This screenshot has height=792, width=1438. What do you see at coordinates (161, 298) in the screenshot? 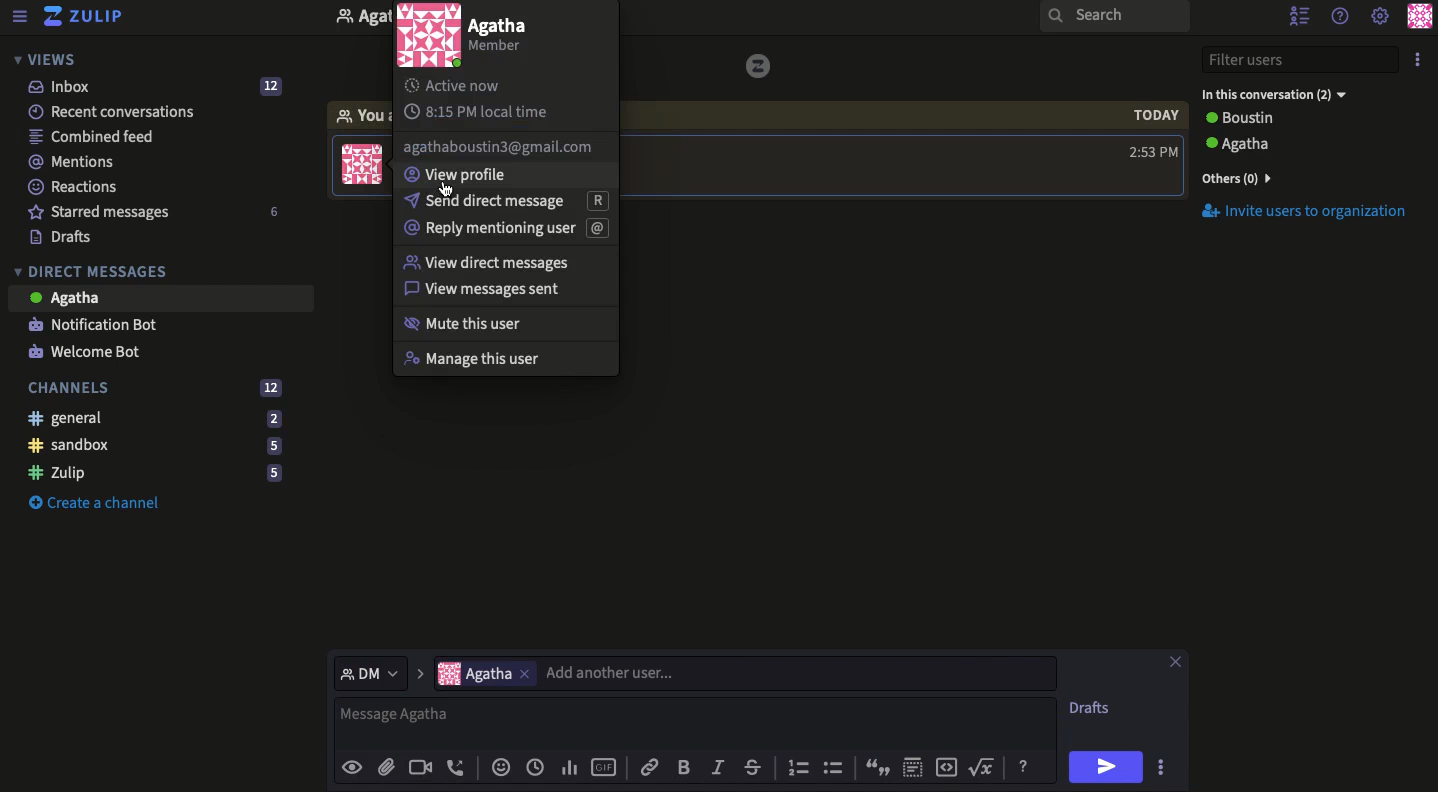
I see `Message` at bounding box center [161, 298].